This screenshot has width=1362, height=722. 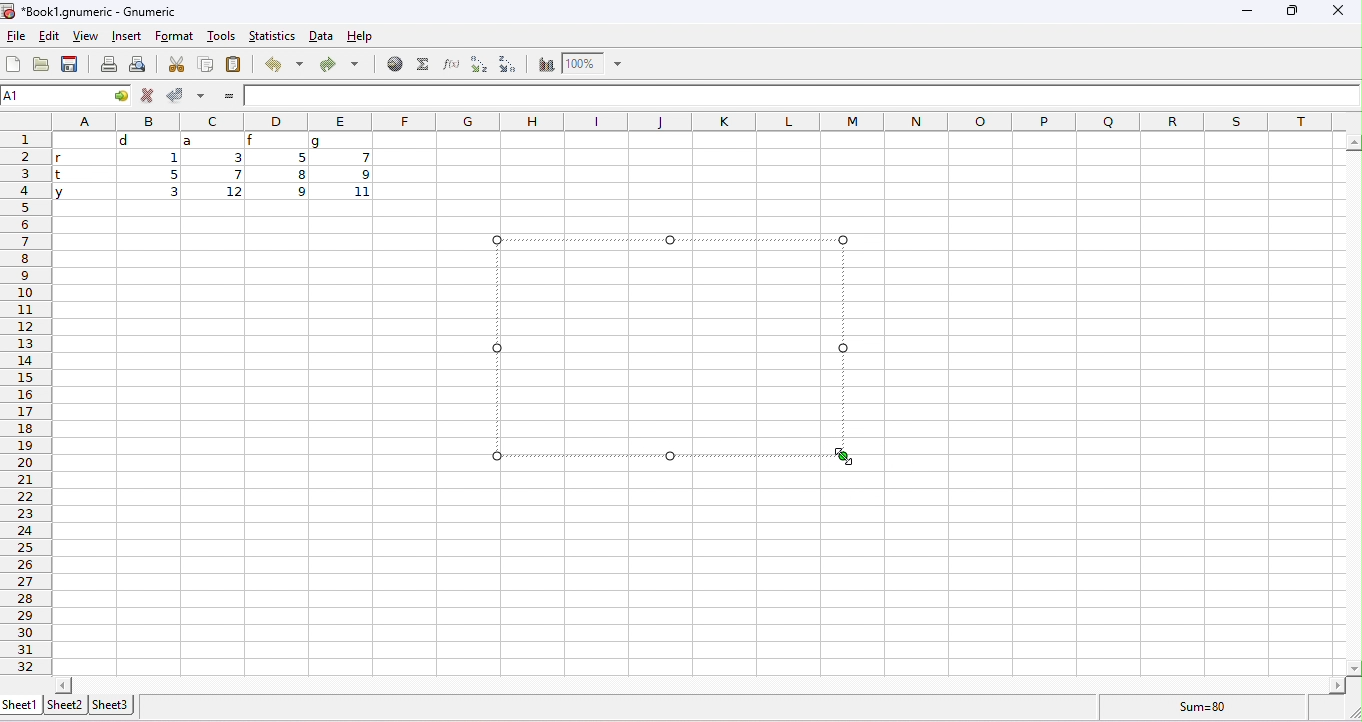 I want to click on sheet3, so click(x=113, y=704).